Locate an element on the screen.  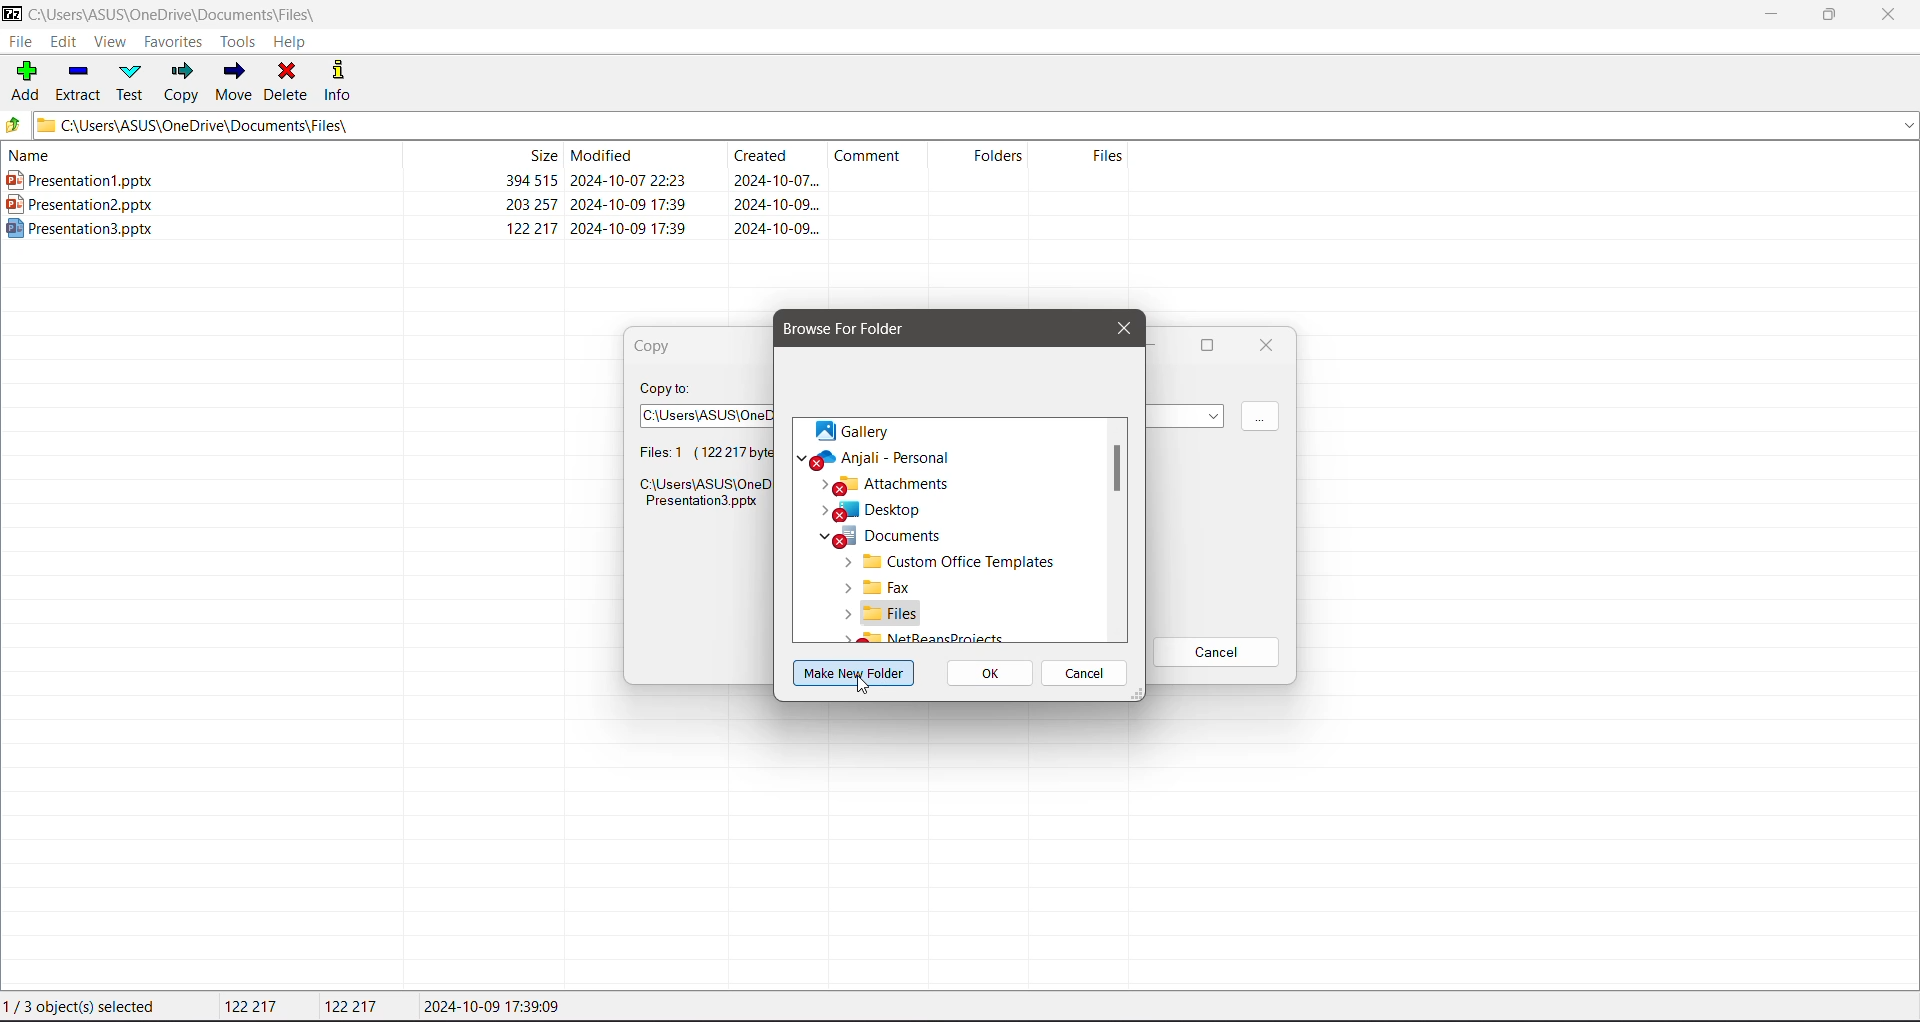
Copy To is located at coordinates (668, 387).